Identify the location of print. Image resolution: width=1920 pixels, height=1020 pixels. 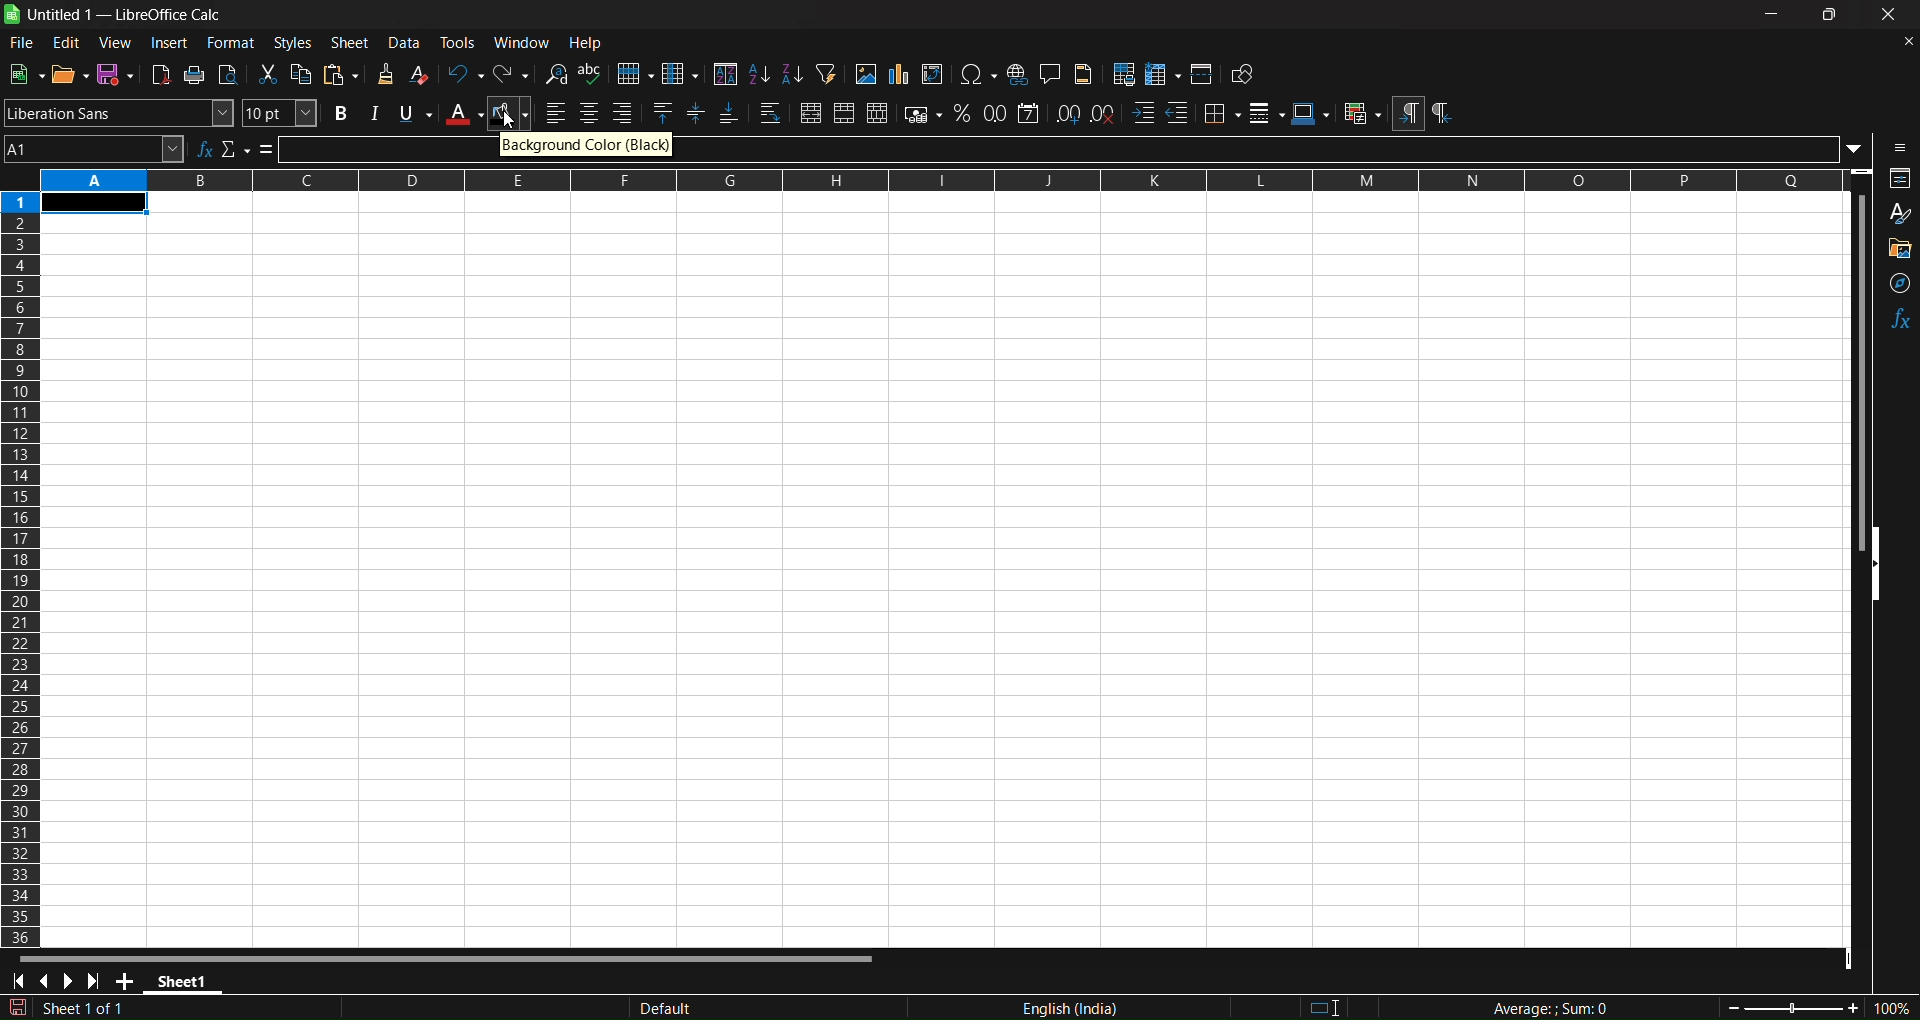
(195, 75).